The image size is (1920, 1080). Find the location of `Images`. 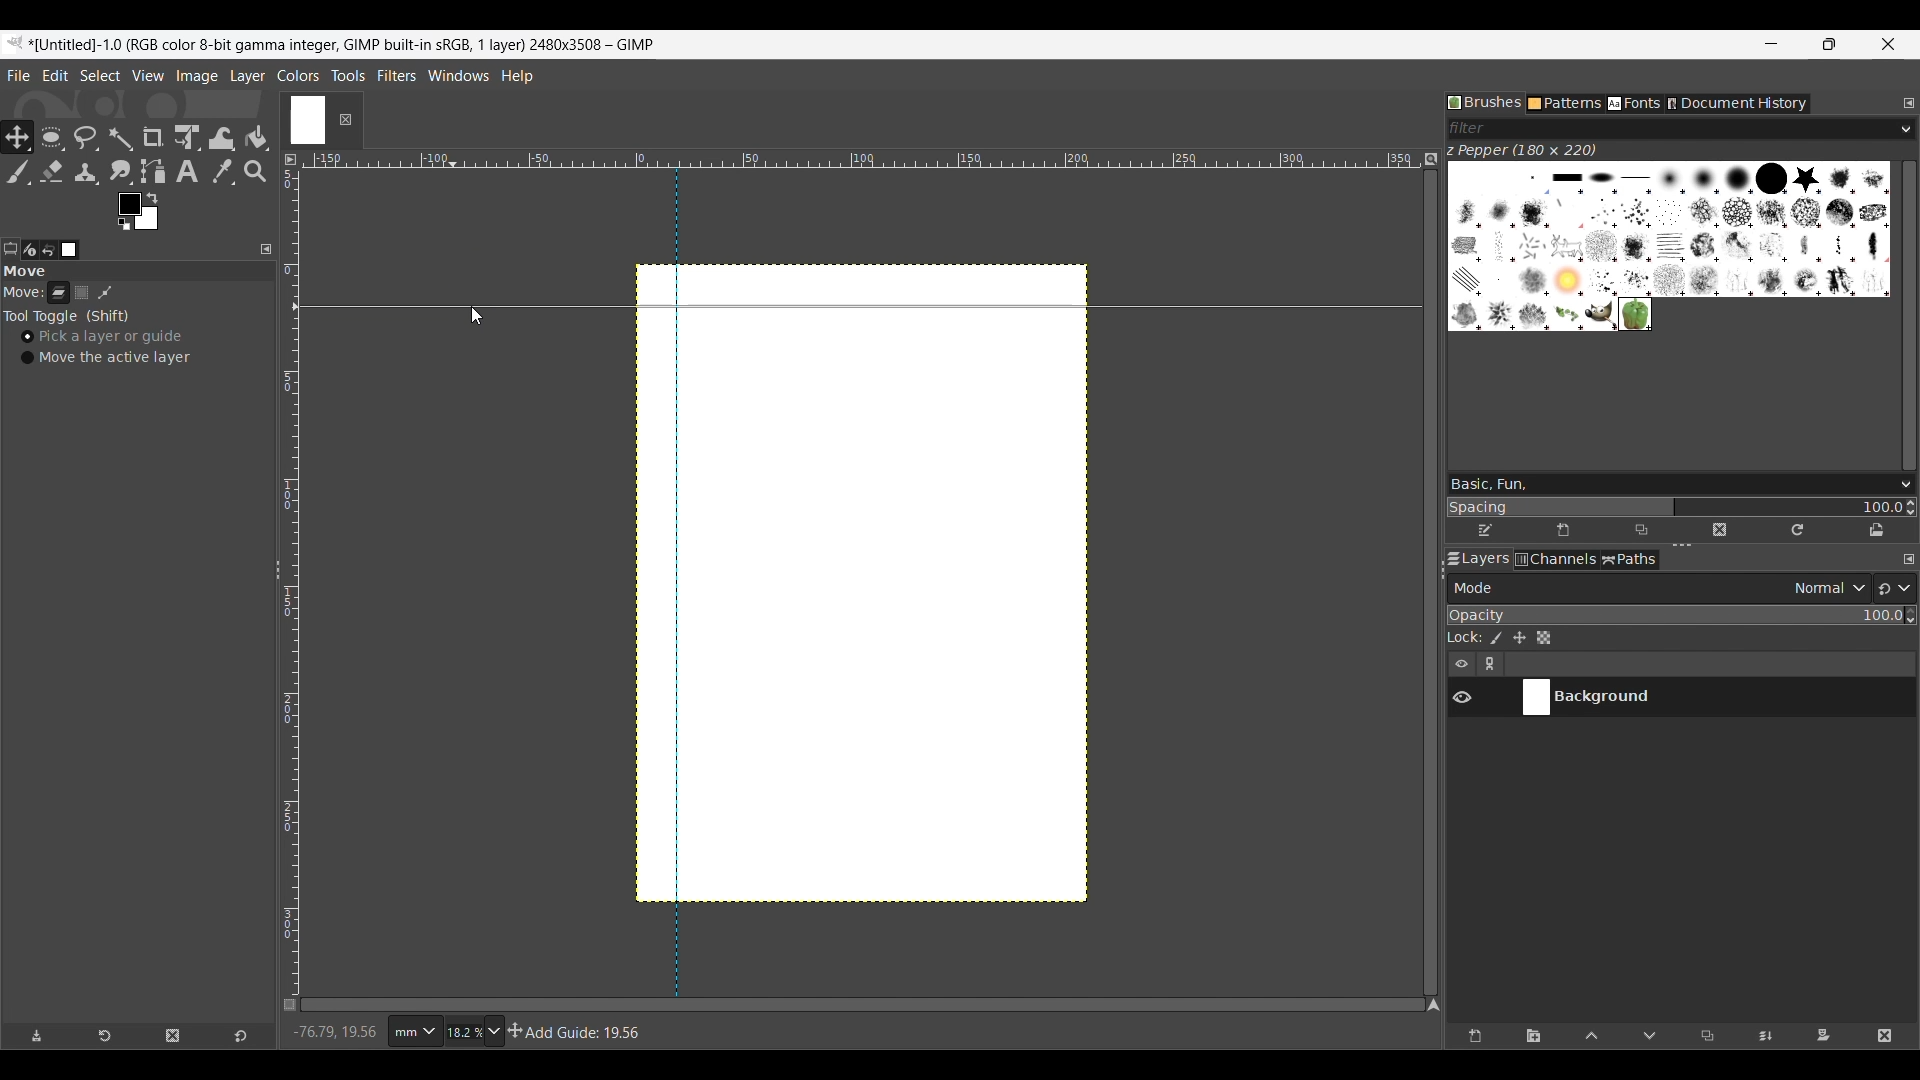

Images is located at coordinates (70, 250).